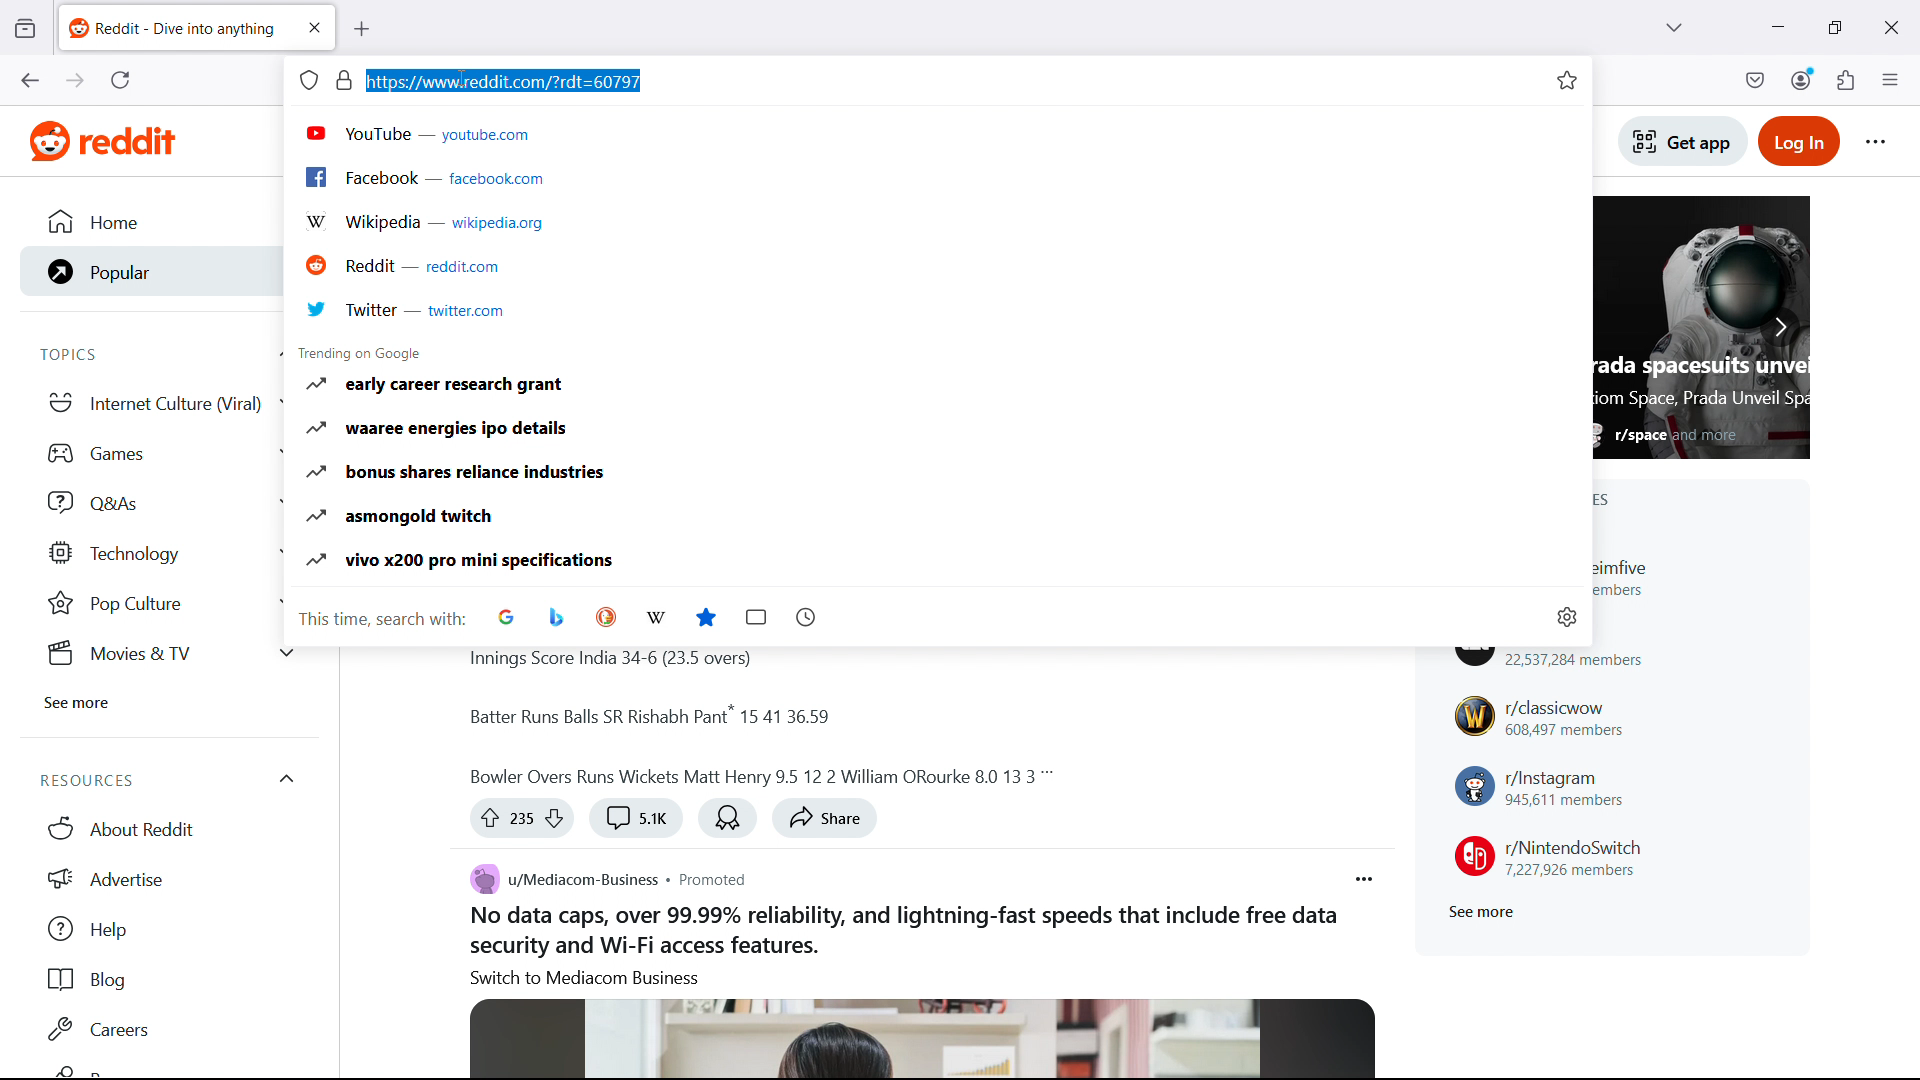  What do you see at coordinates (27, 28) in the screenshot?
I see `view recent browsing` at bounding box center [27, 28].